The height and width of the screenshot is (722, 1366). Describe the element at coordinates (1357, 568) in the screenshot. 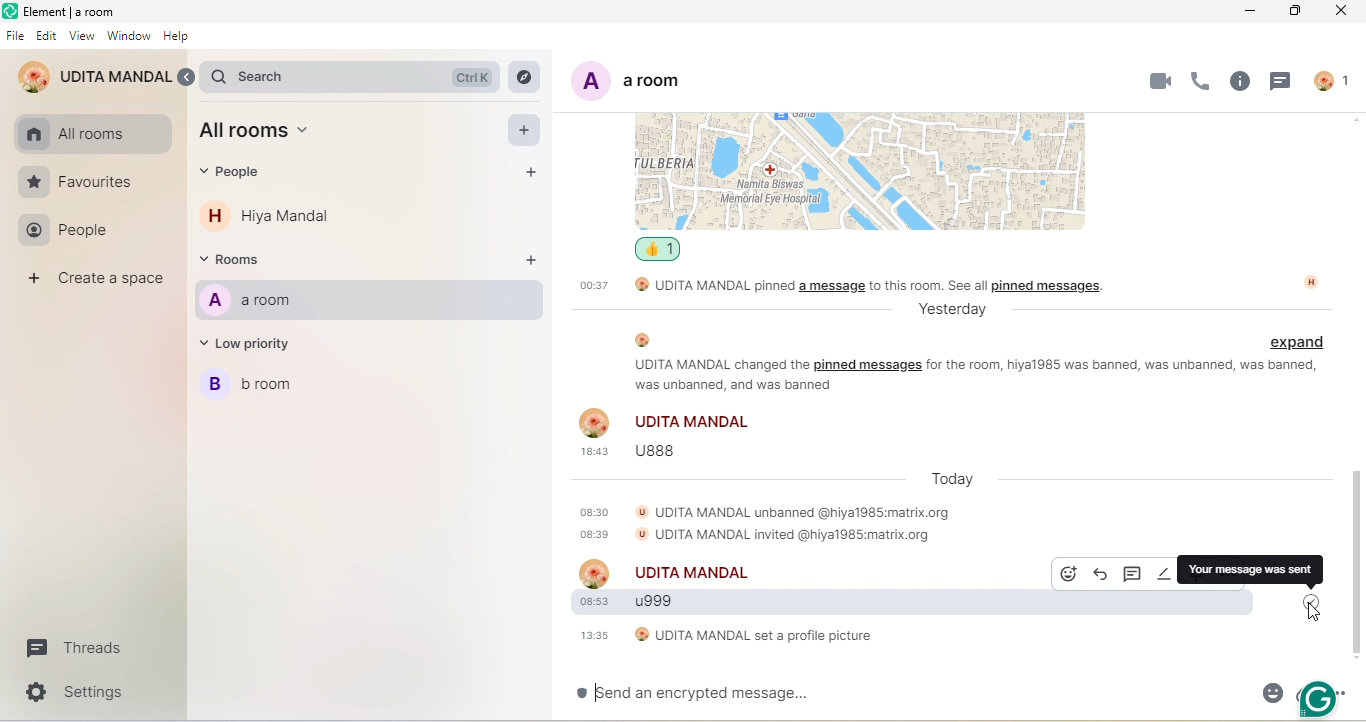

I see `scroll bar` at that location.